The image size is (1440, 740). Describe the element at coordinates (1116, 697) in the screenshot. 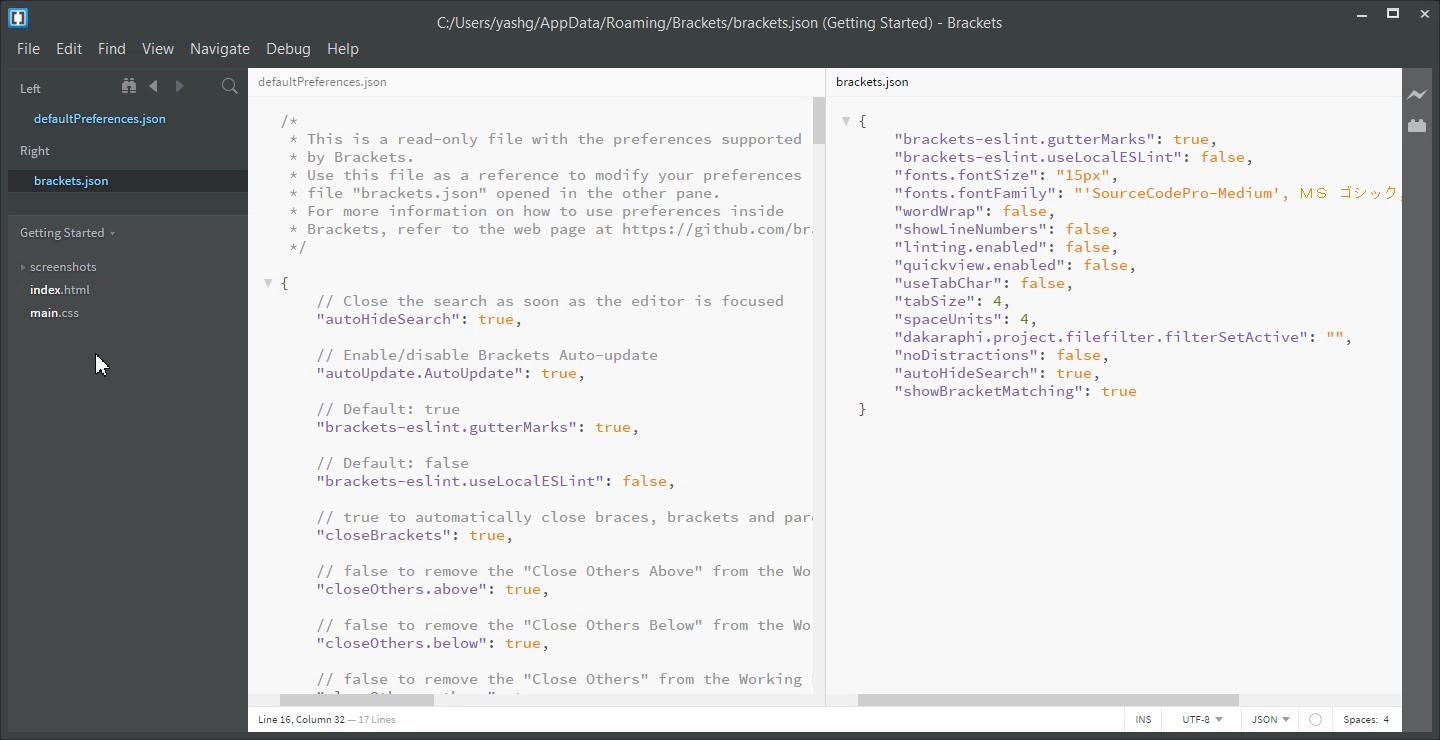

I see `Horizontal Scroll Bar` at that location.